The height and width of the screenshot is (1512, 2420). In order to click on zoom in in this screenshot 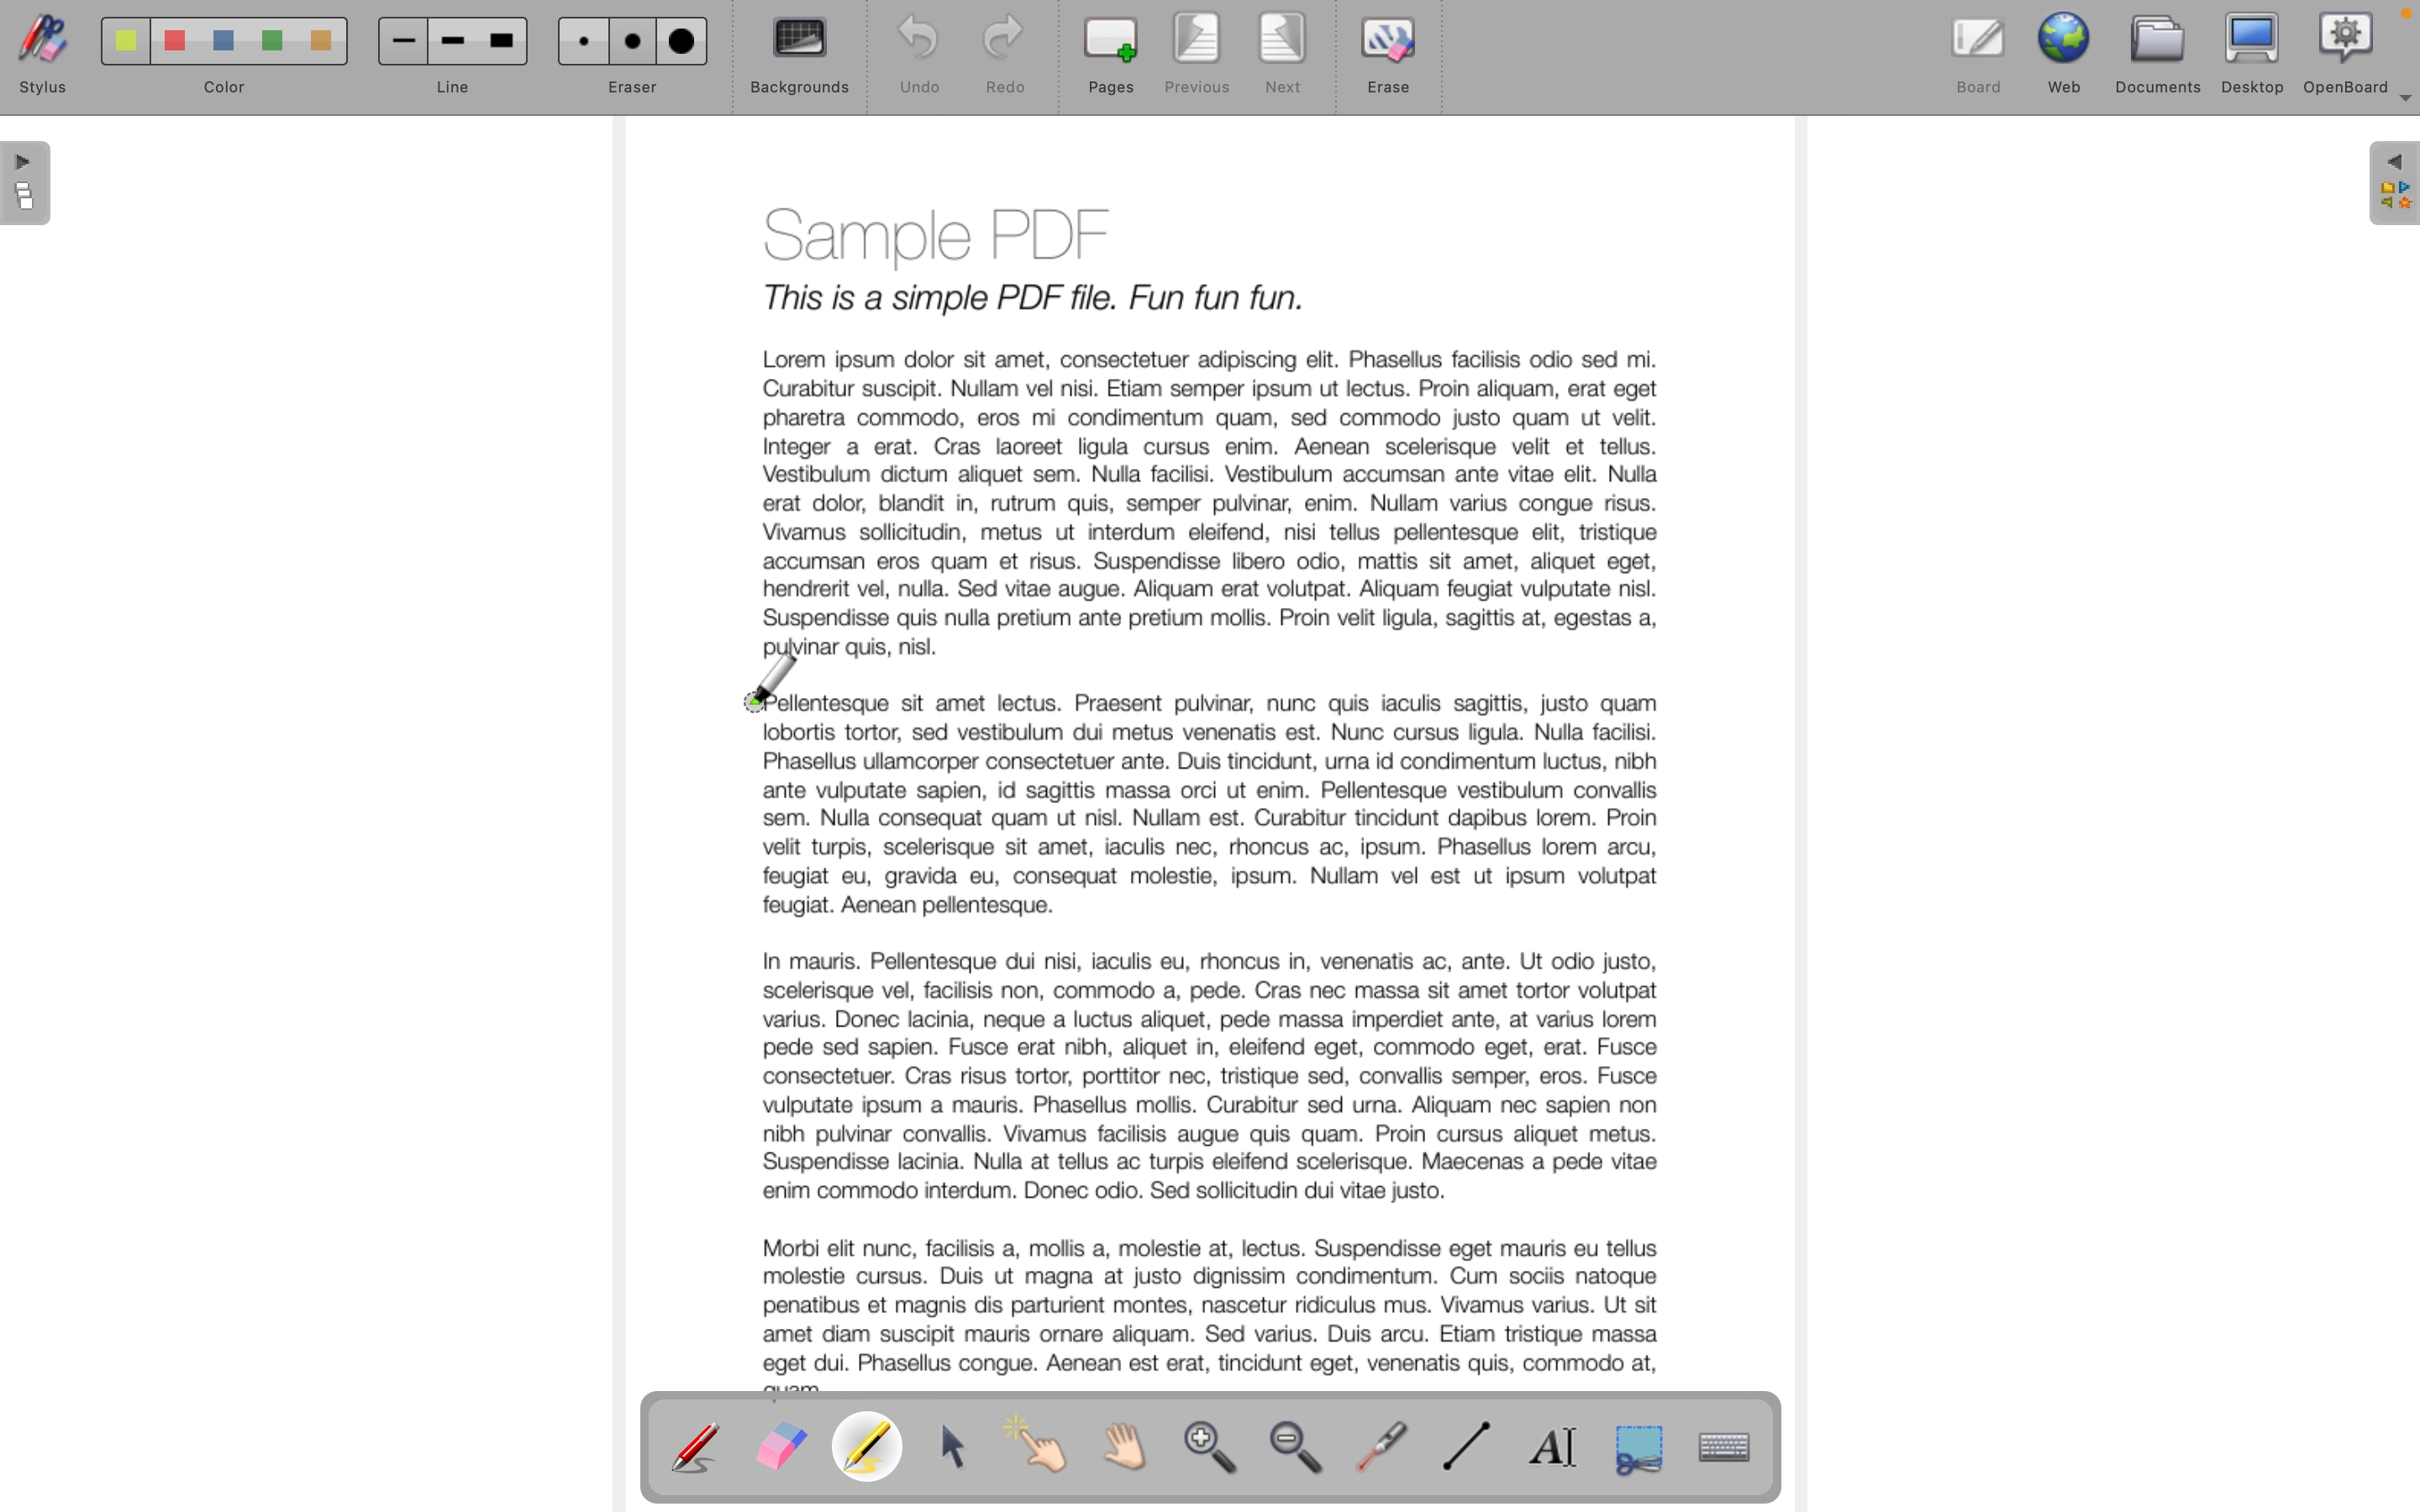, I will do `click(1214, 1453)`.